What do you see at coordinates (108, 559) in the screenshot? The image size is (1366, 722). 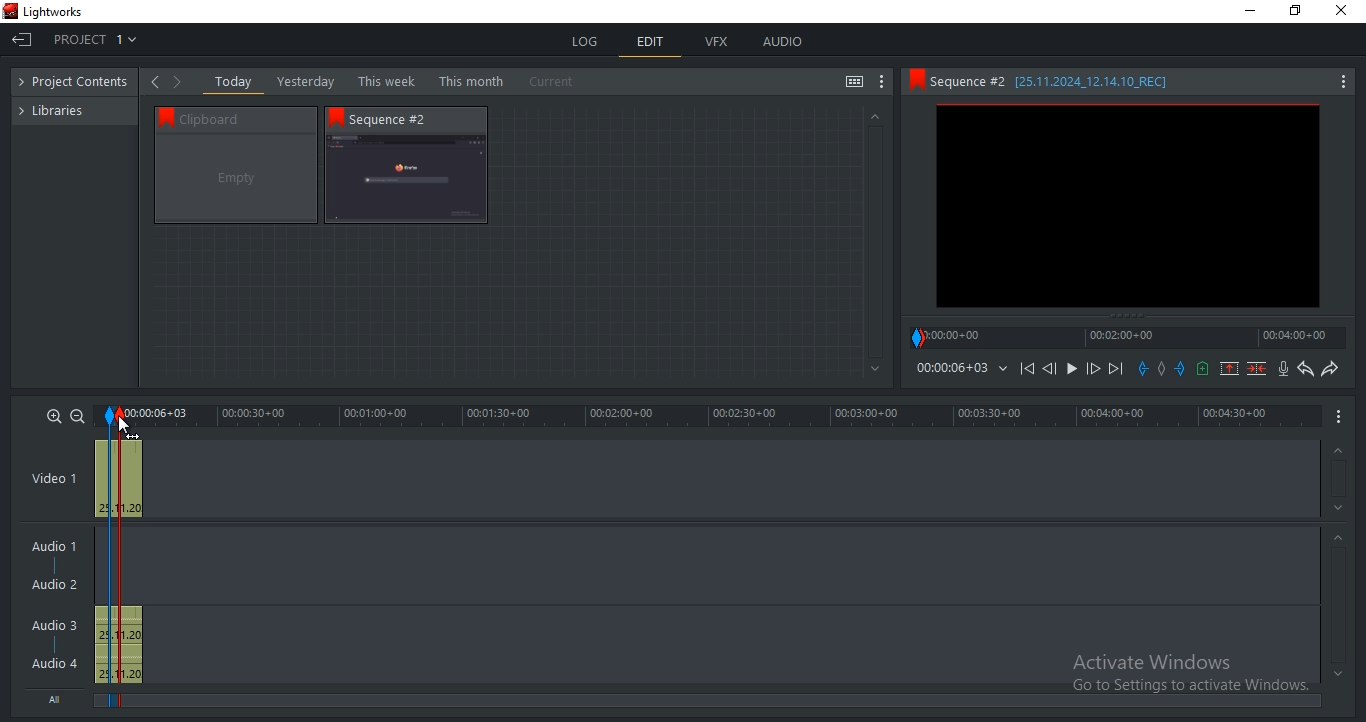 I see `Sequence Marker` at bounding box center [108, 559].